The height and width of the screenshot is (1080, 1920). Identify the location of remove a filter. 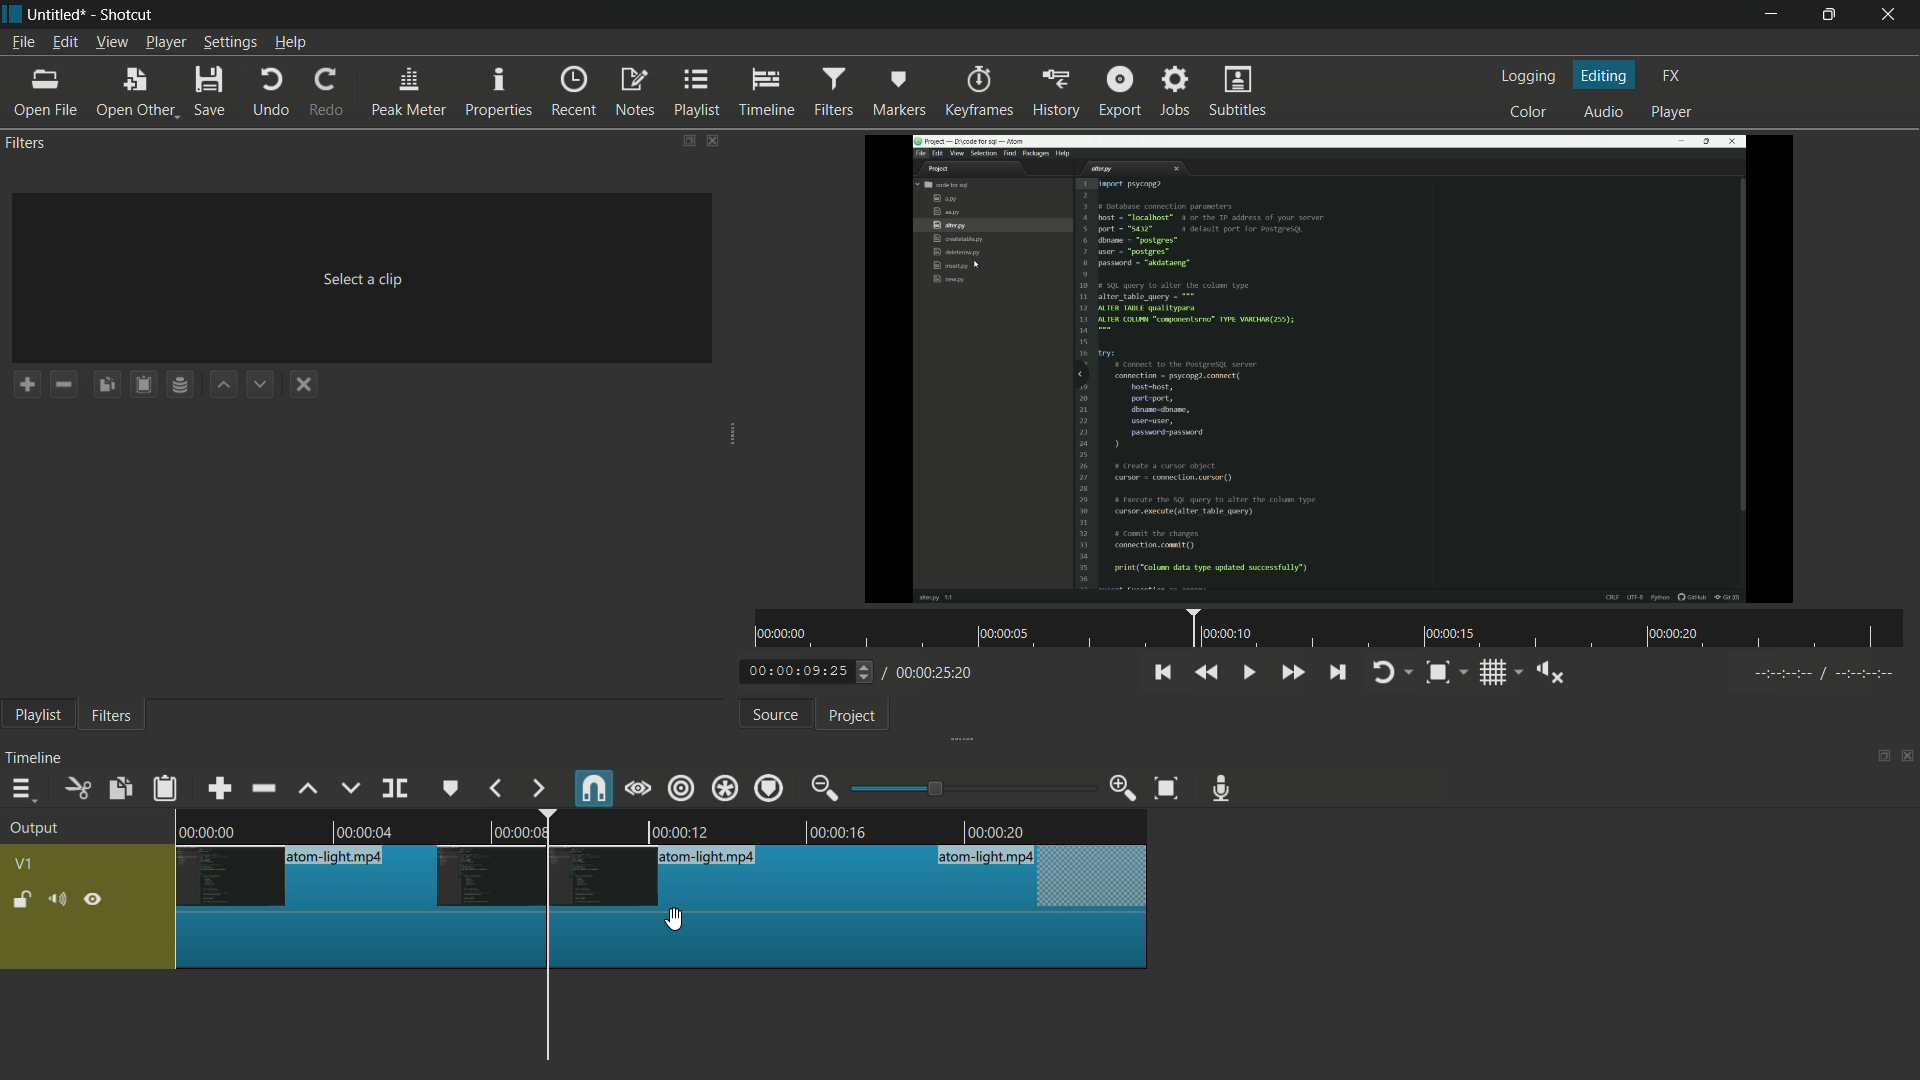
(69, 383).